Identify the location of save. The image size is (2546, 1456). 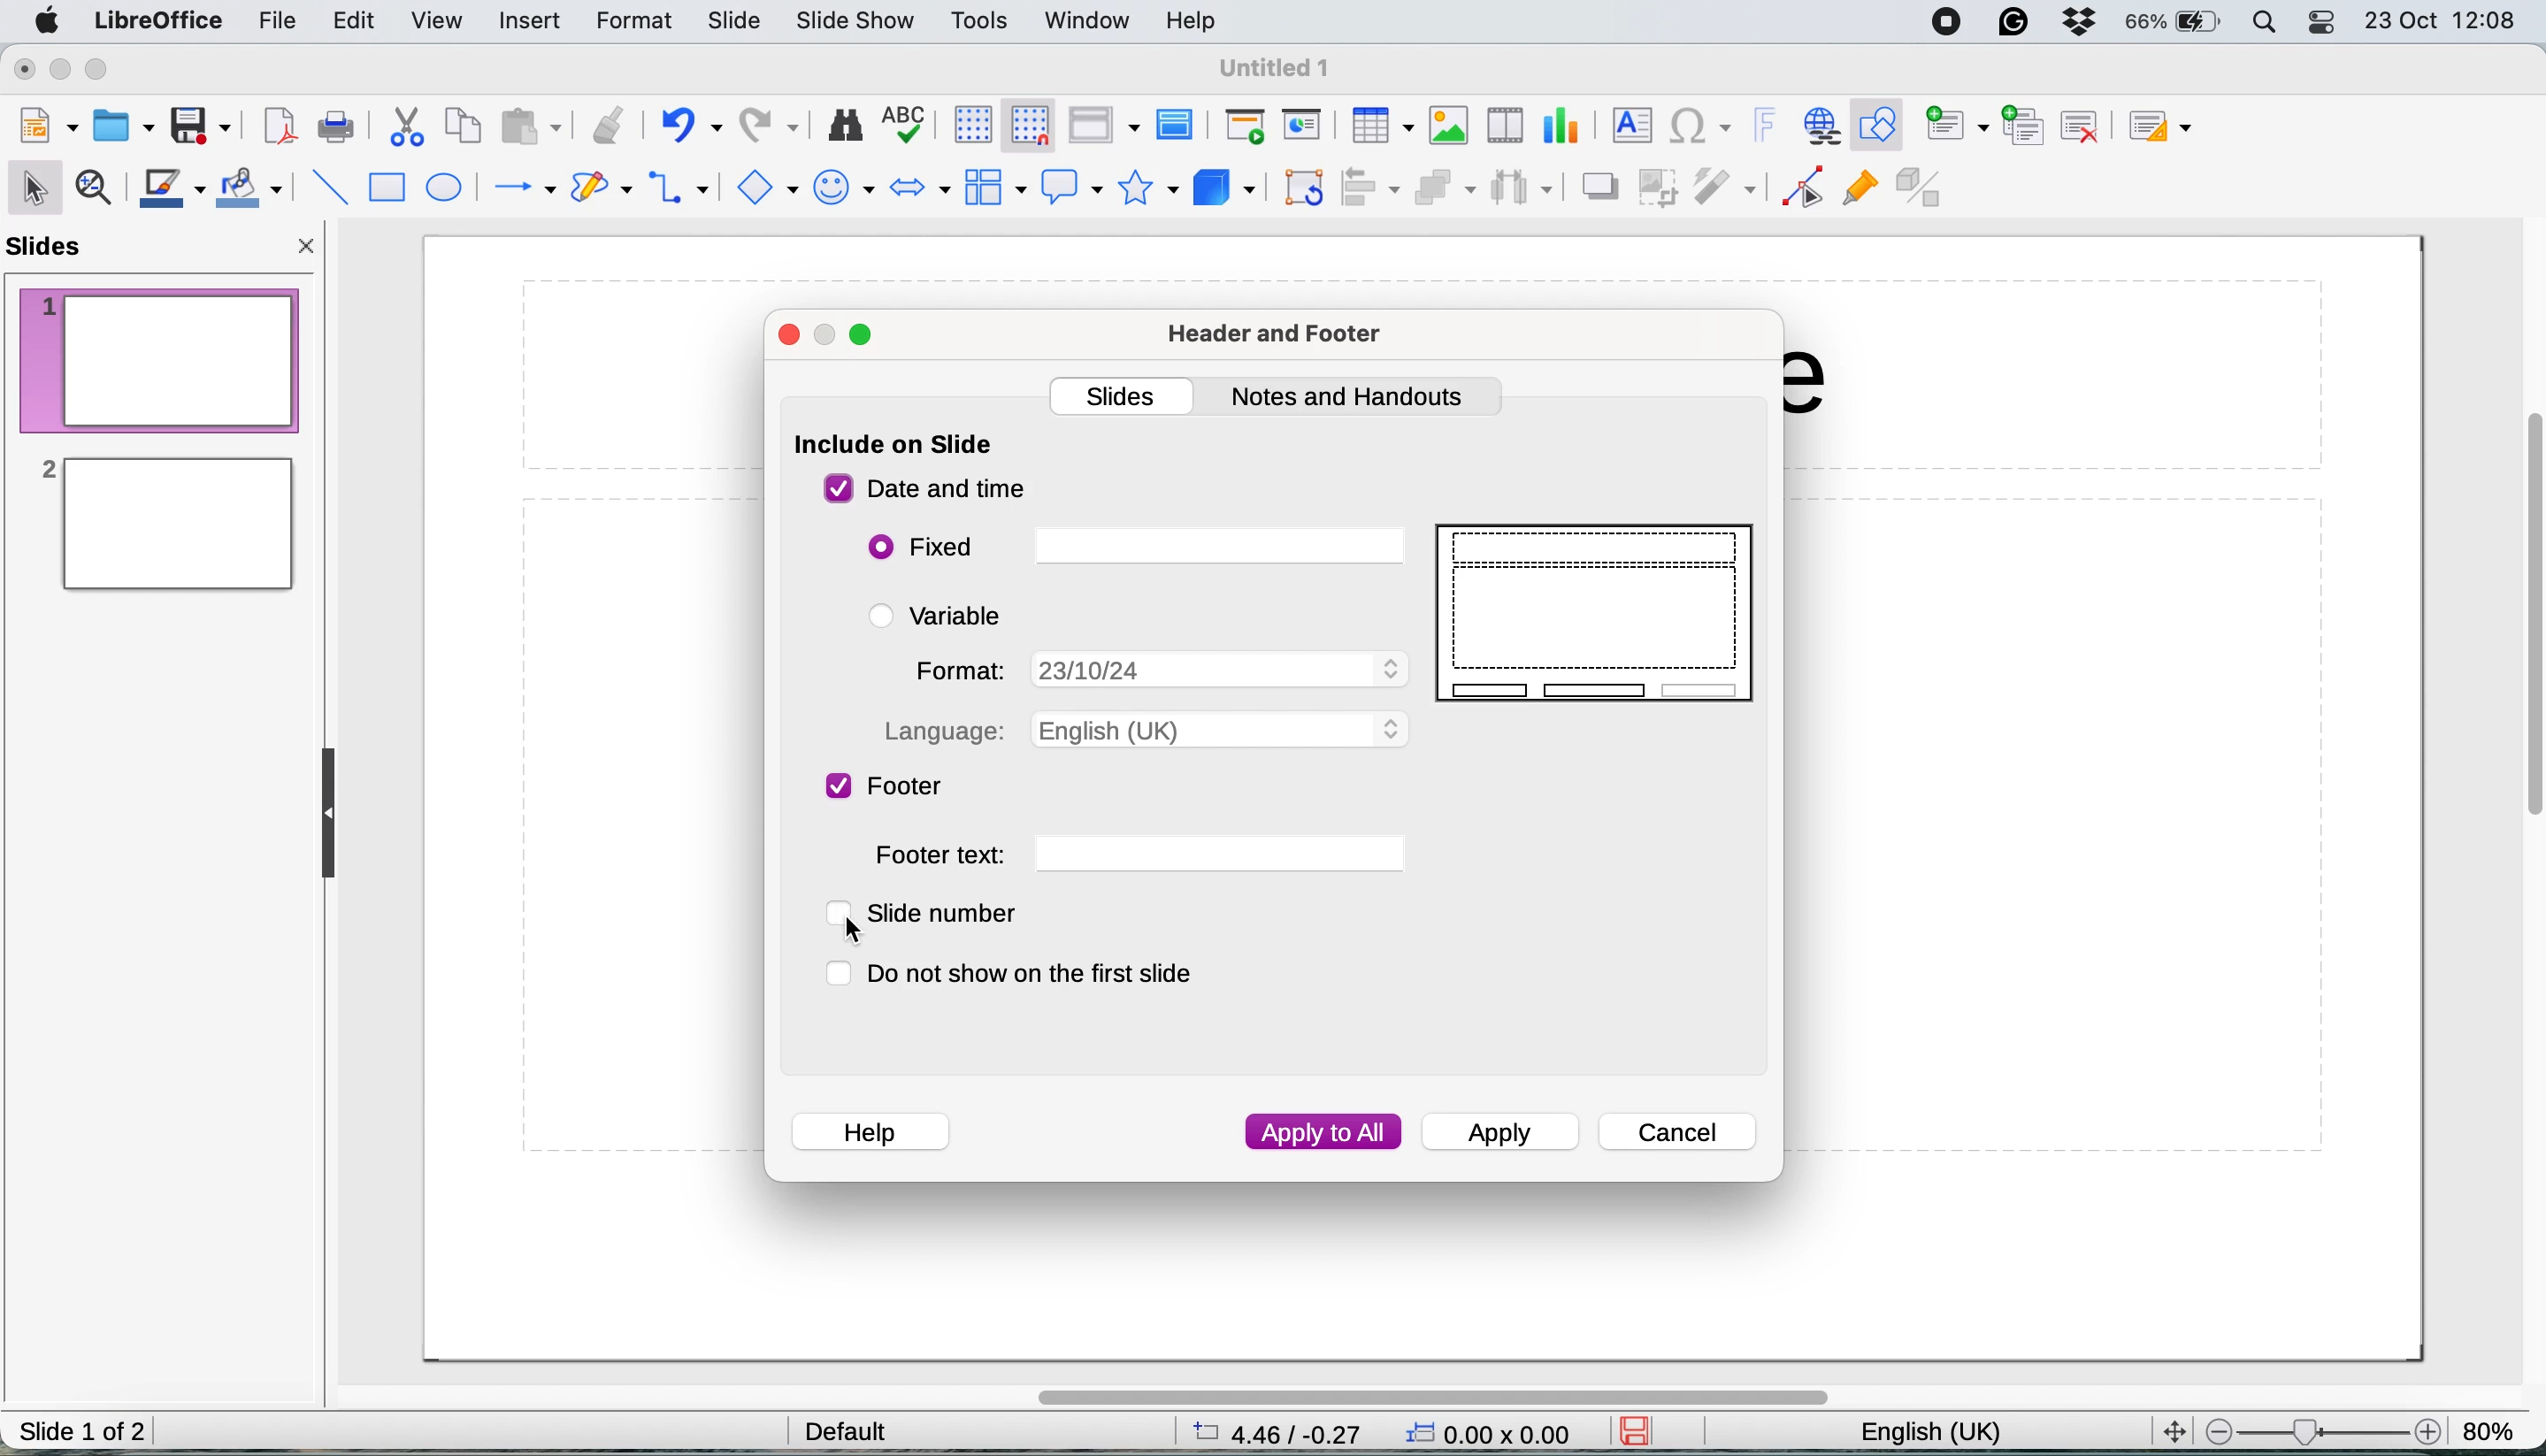
(1644, 1431).